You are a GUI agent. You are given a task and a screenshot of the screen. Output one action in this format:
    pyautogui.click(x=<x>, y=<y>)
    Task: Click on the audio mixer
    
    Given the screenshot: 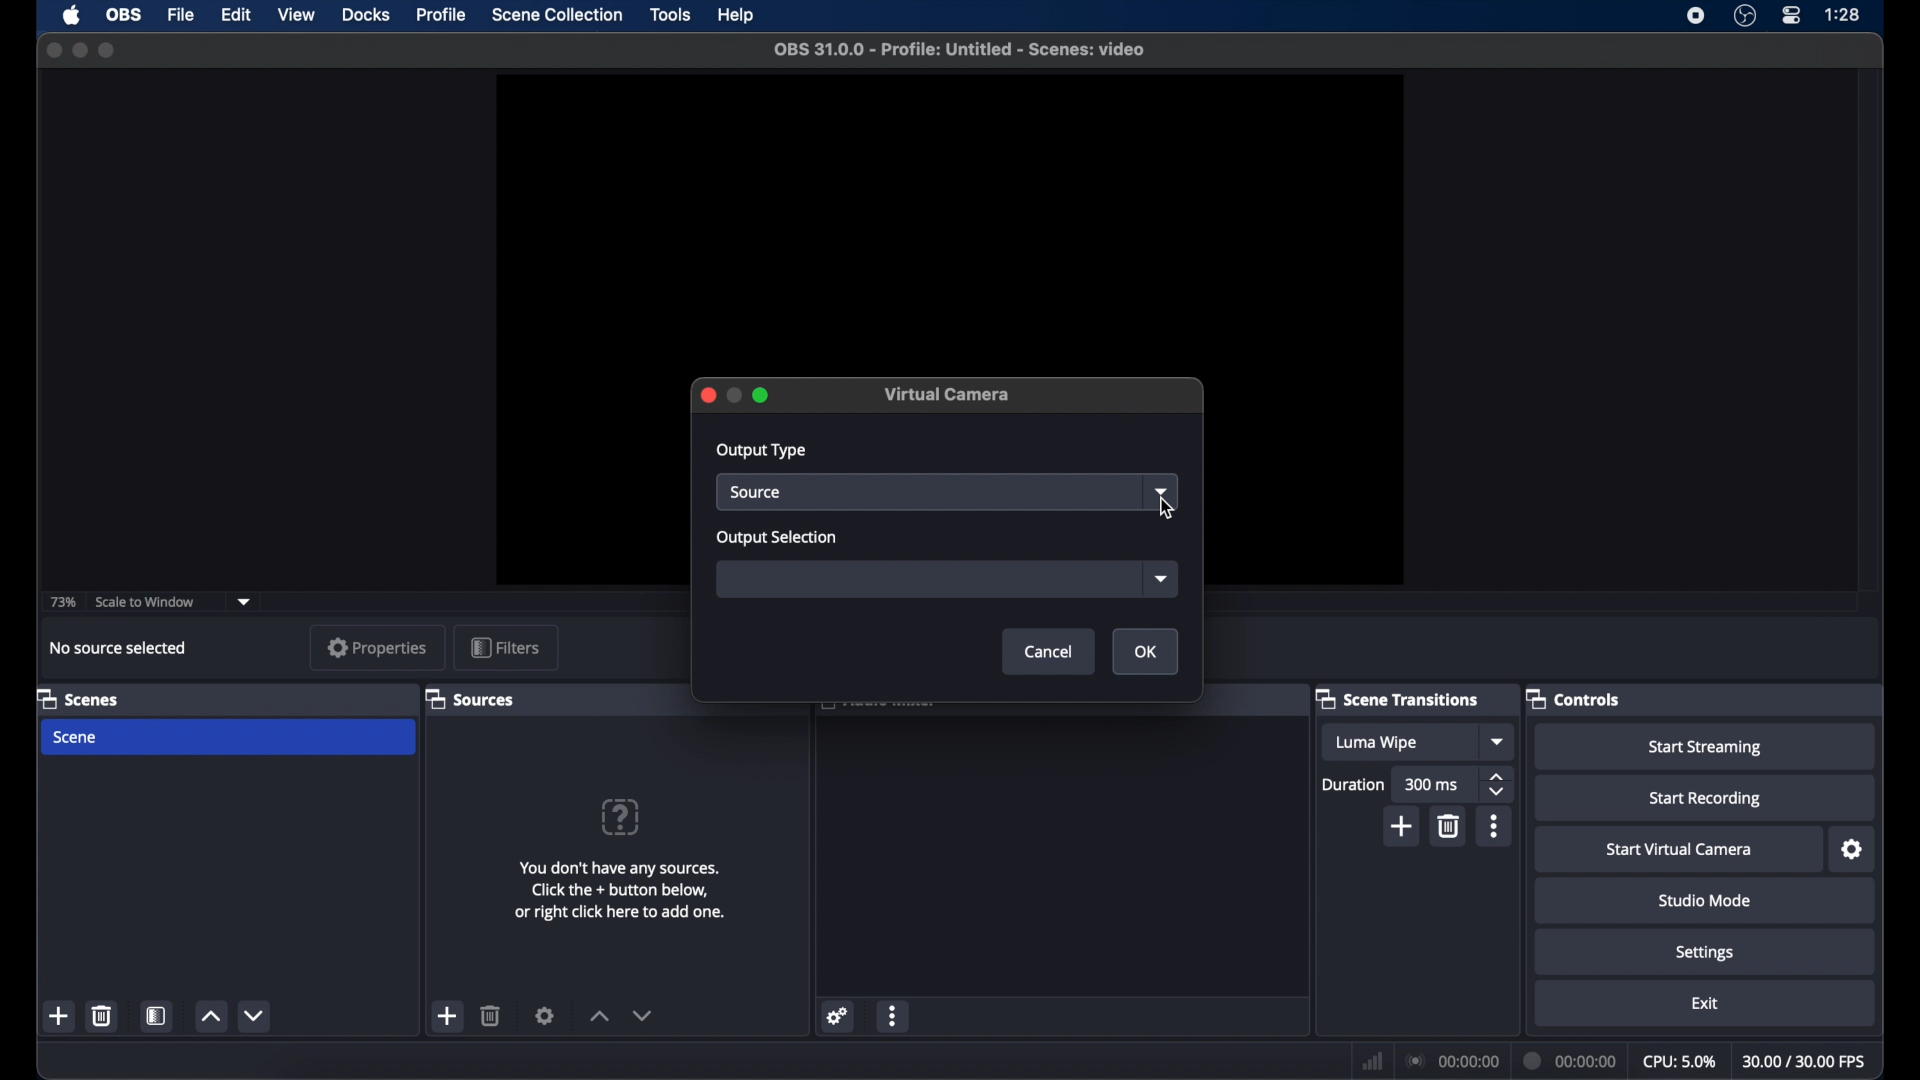 What is the action you would take?
    pyautogui.click(x=879, y=708)
    